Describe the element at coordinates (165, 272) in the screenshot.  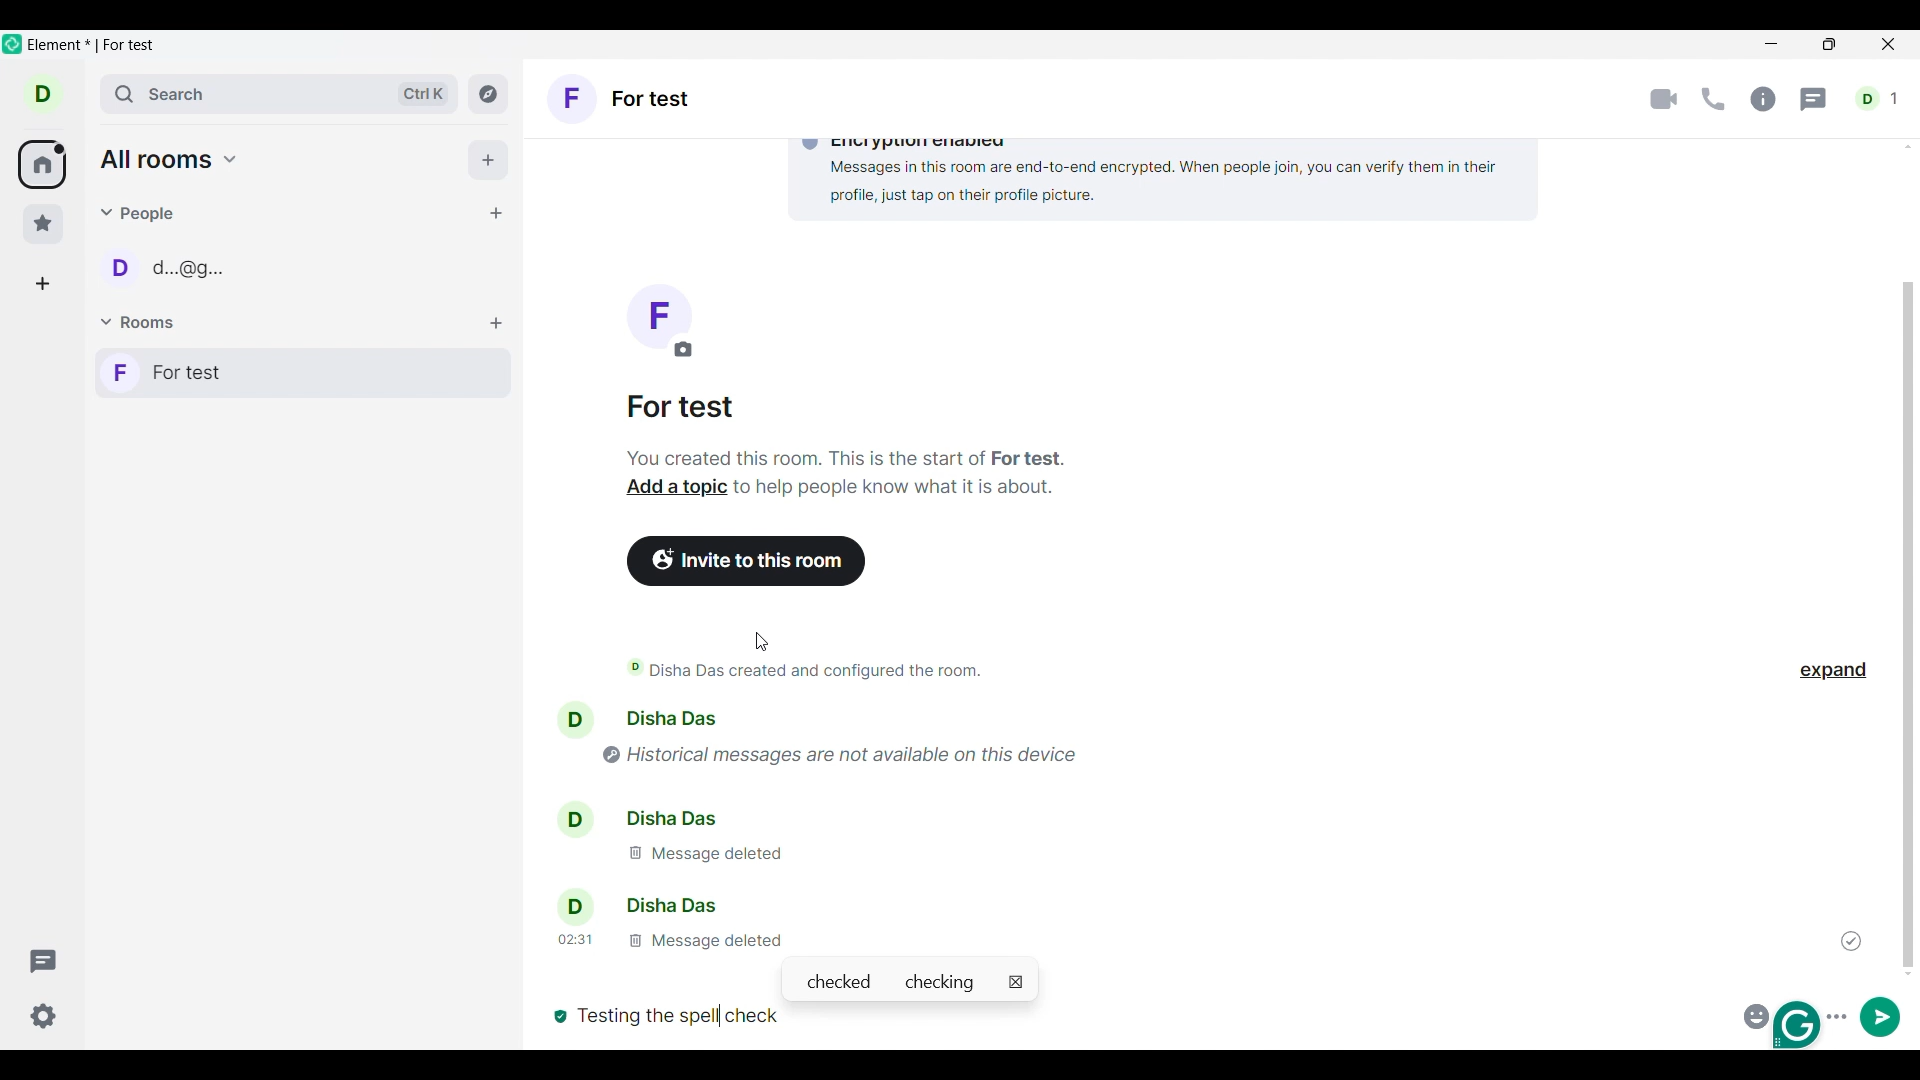
I see `D d.@g..` at that location.